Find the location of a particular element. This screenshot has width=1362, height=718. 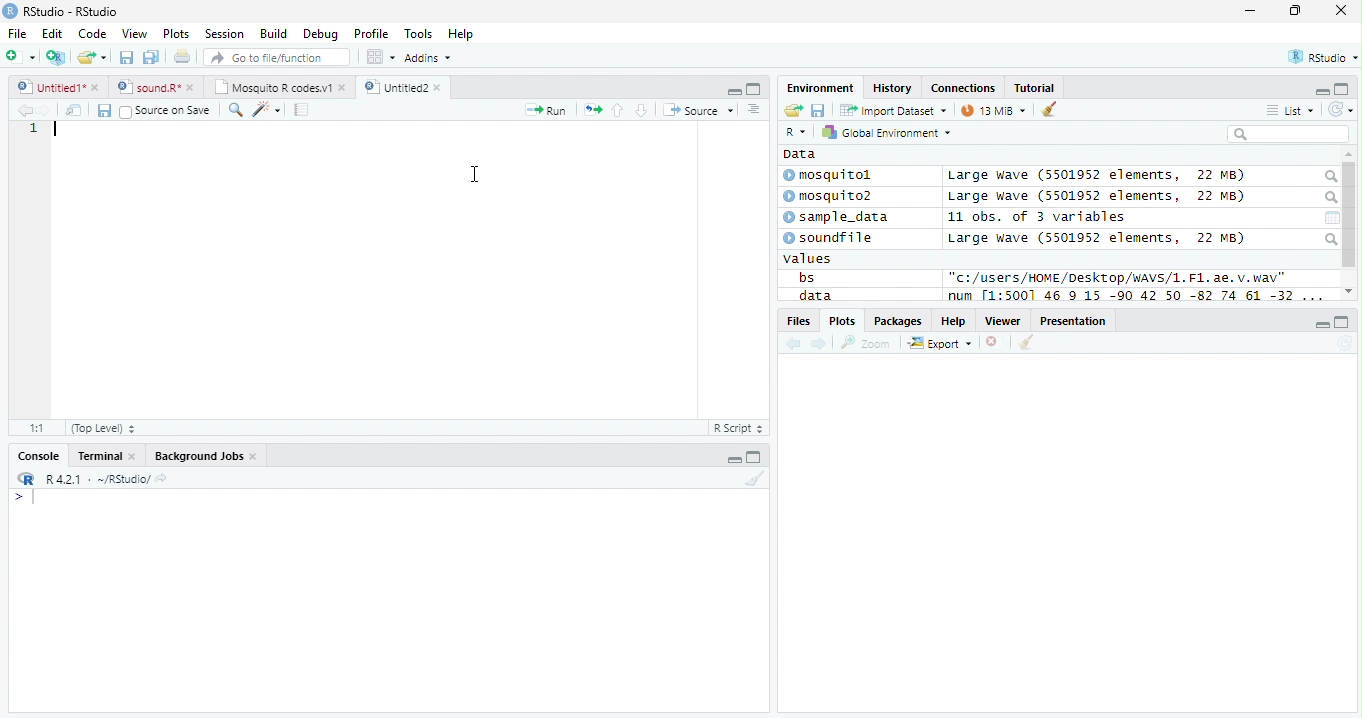

File is located at coordinates (18, 34).